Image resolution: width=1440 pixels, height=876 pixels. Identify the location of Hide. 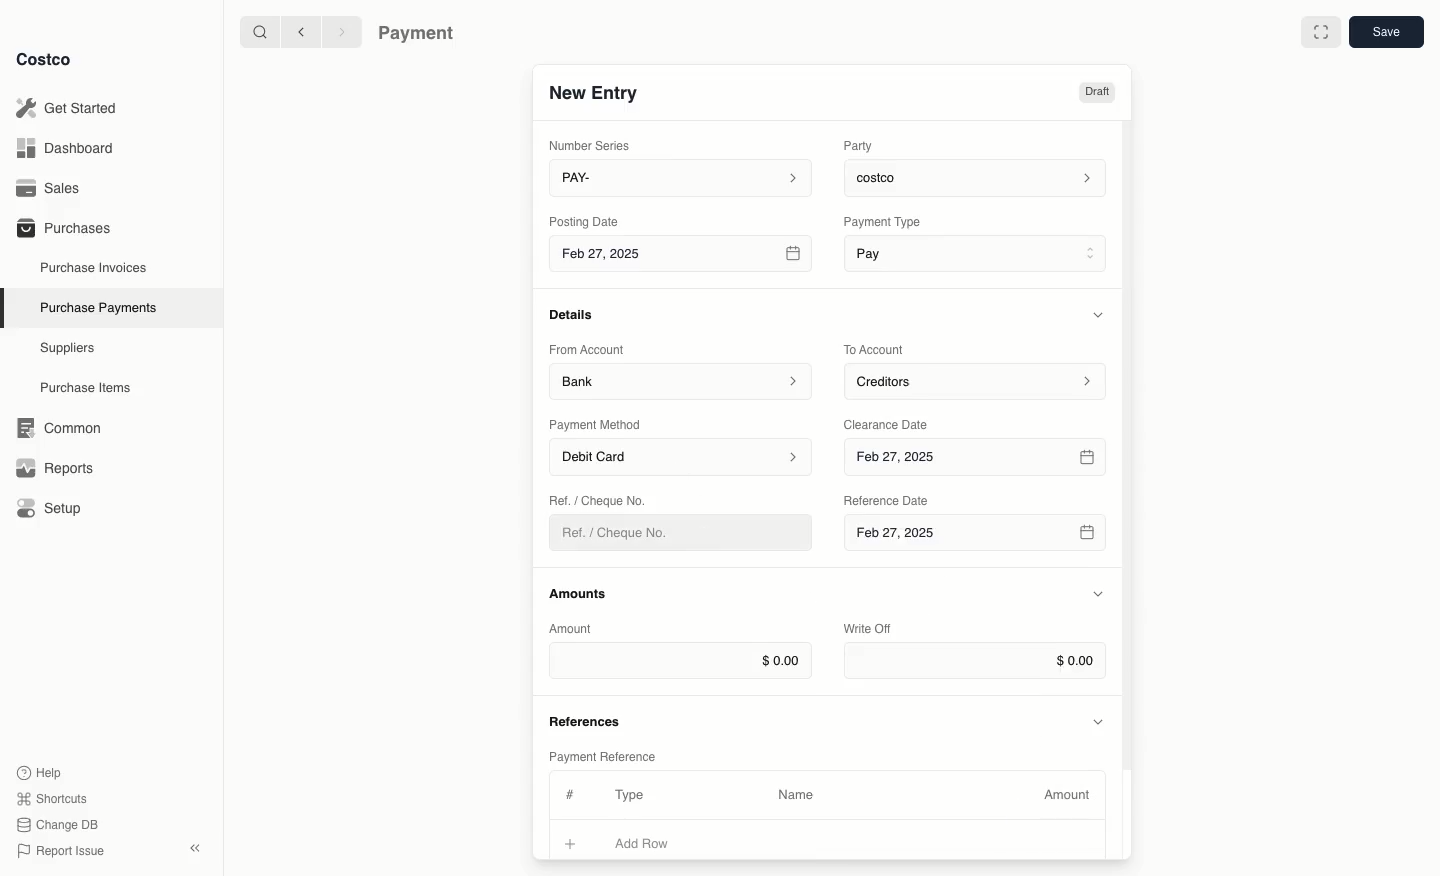
(1098, 595).